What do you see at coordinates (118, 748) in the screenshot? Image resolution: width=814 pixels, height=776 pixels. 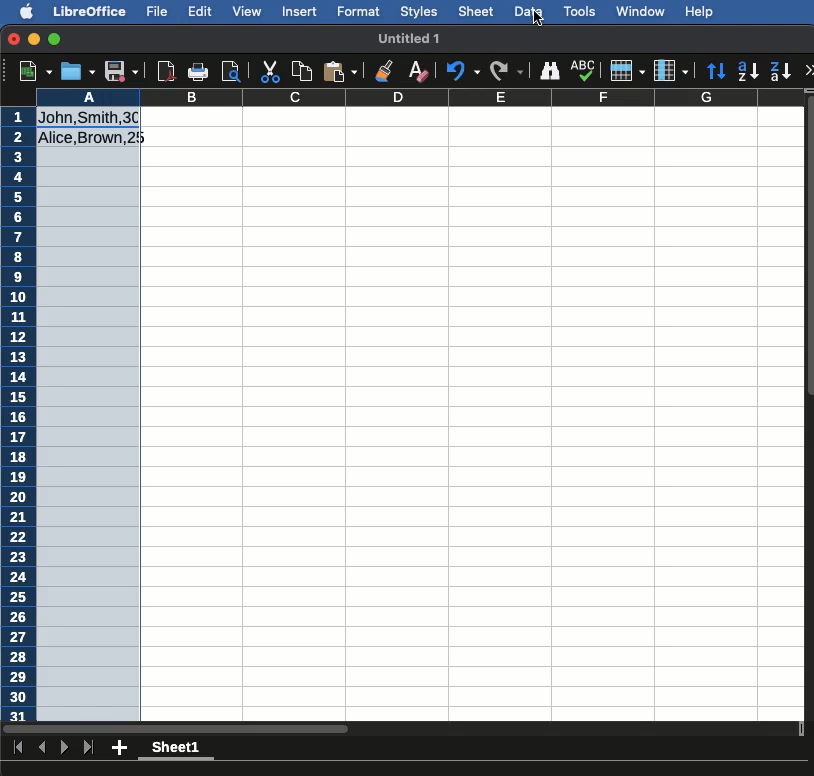 I see `Add new sheet` at bounding box center [118, 748].